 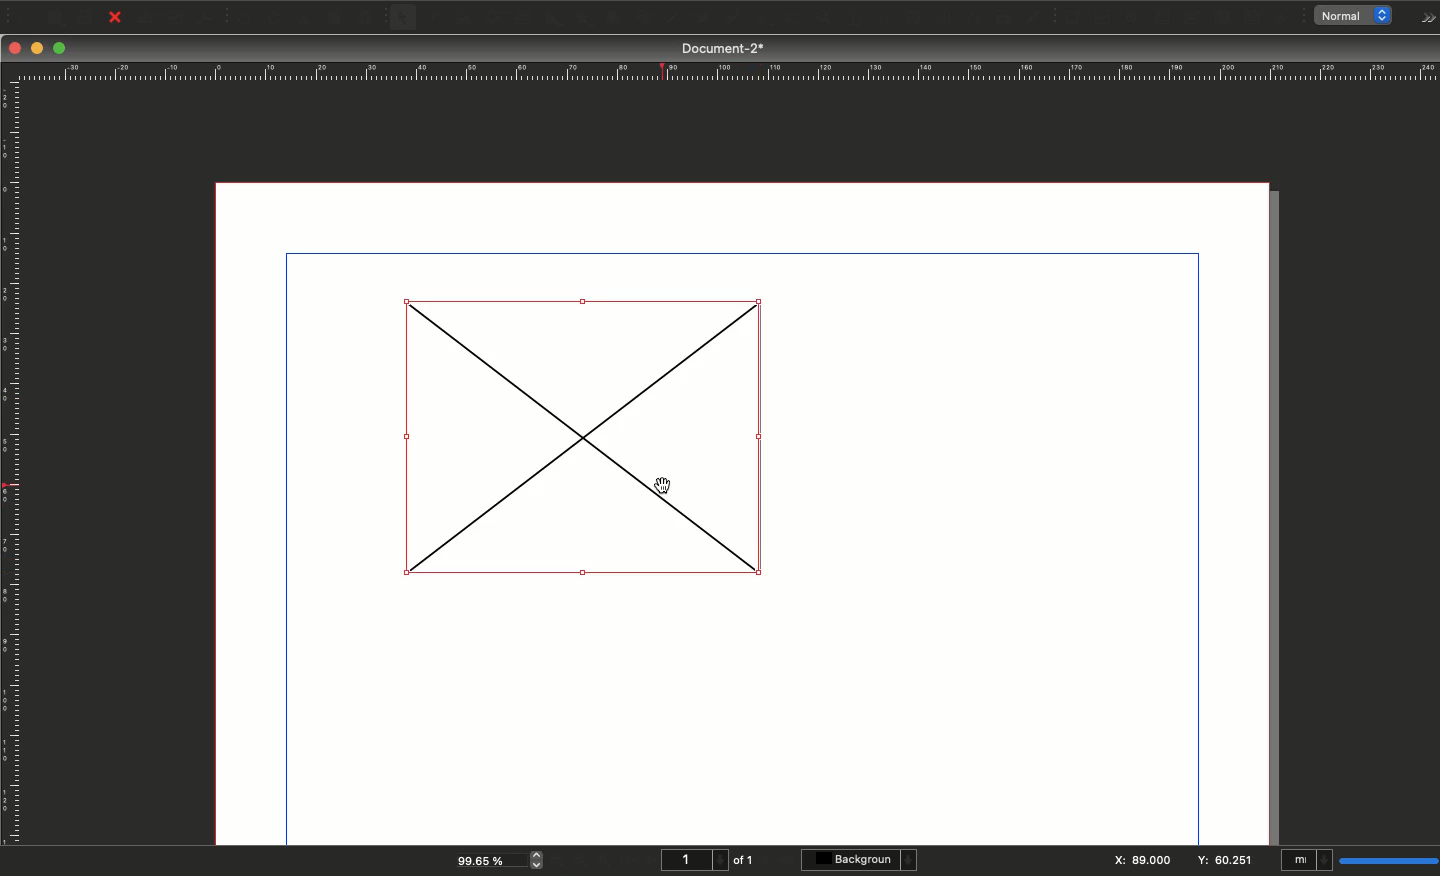 I want to click on Ruler, so click(x=13, y=464).